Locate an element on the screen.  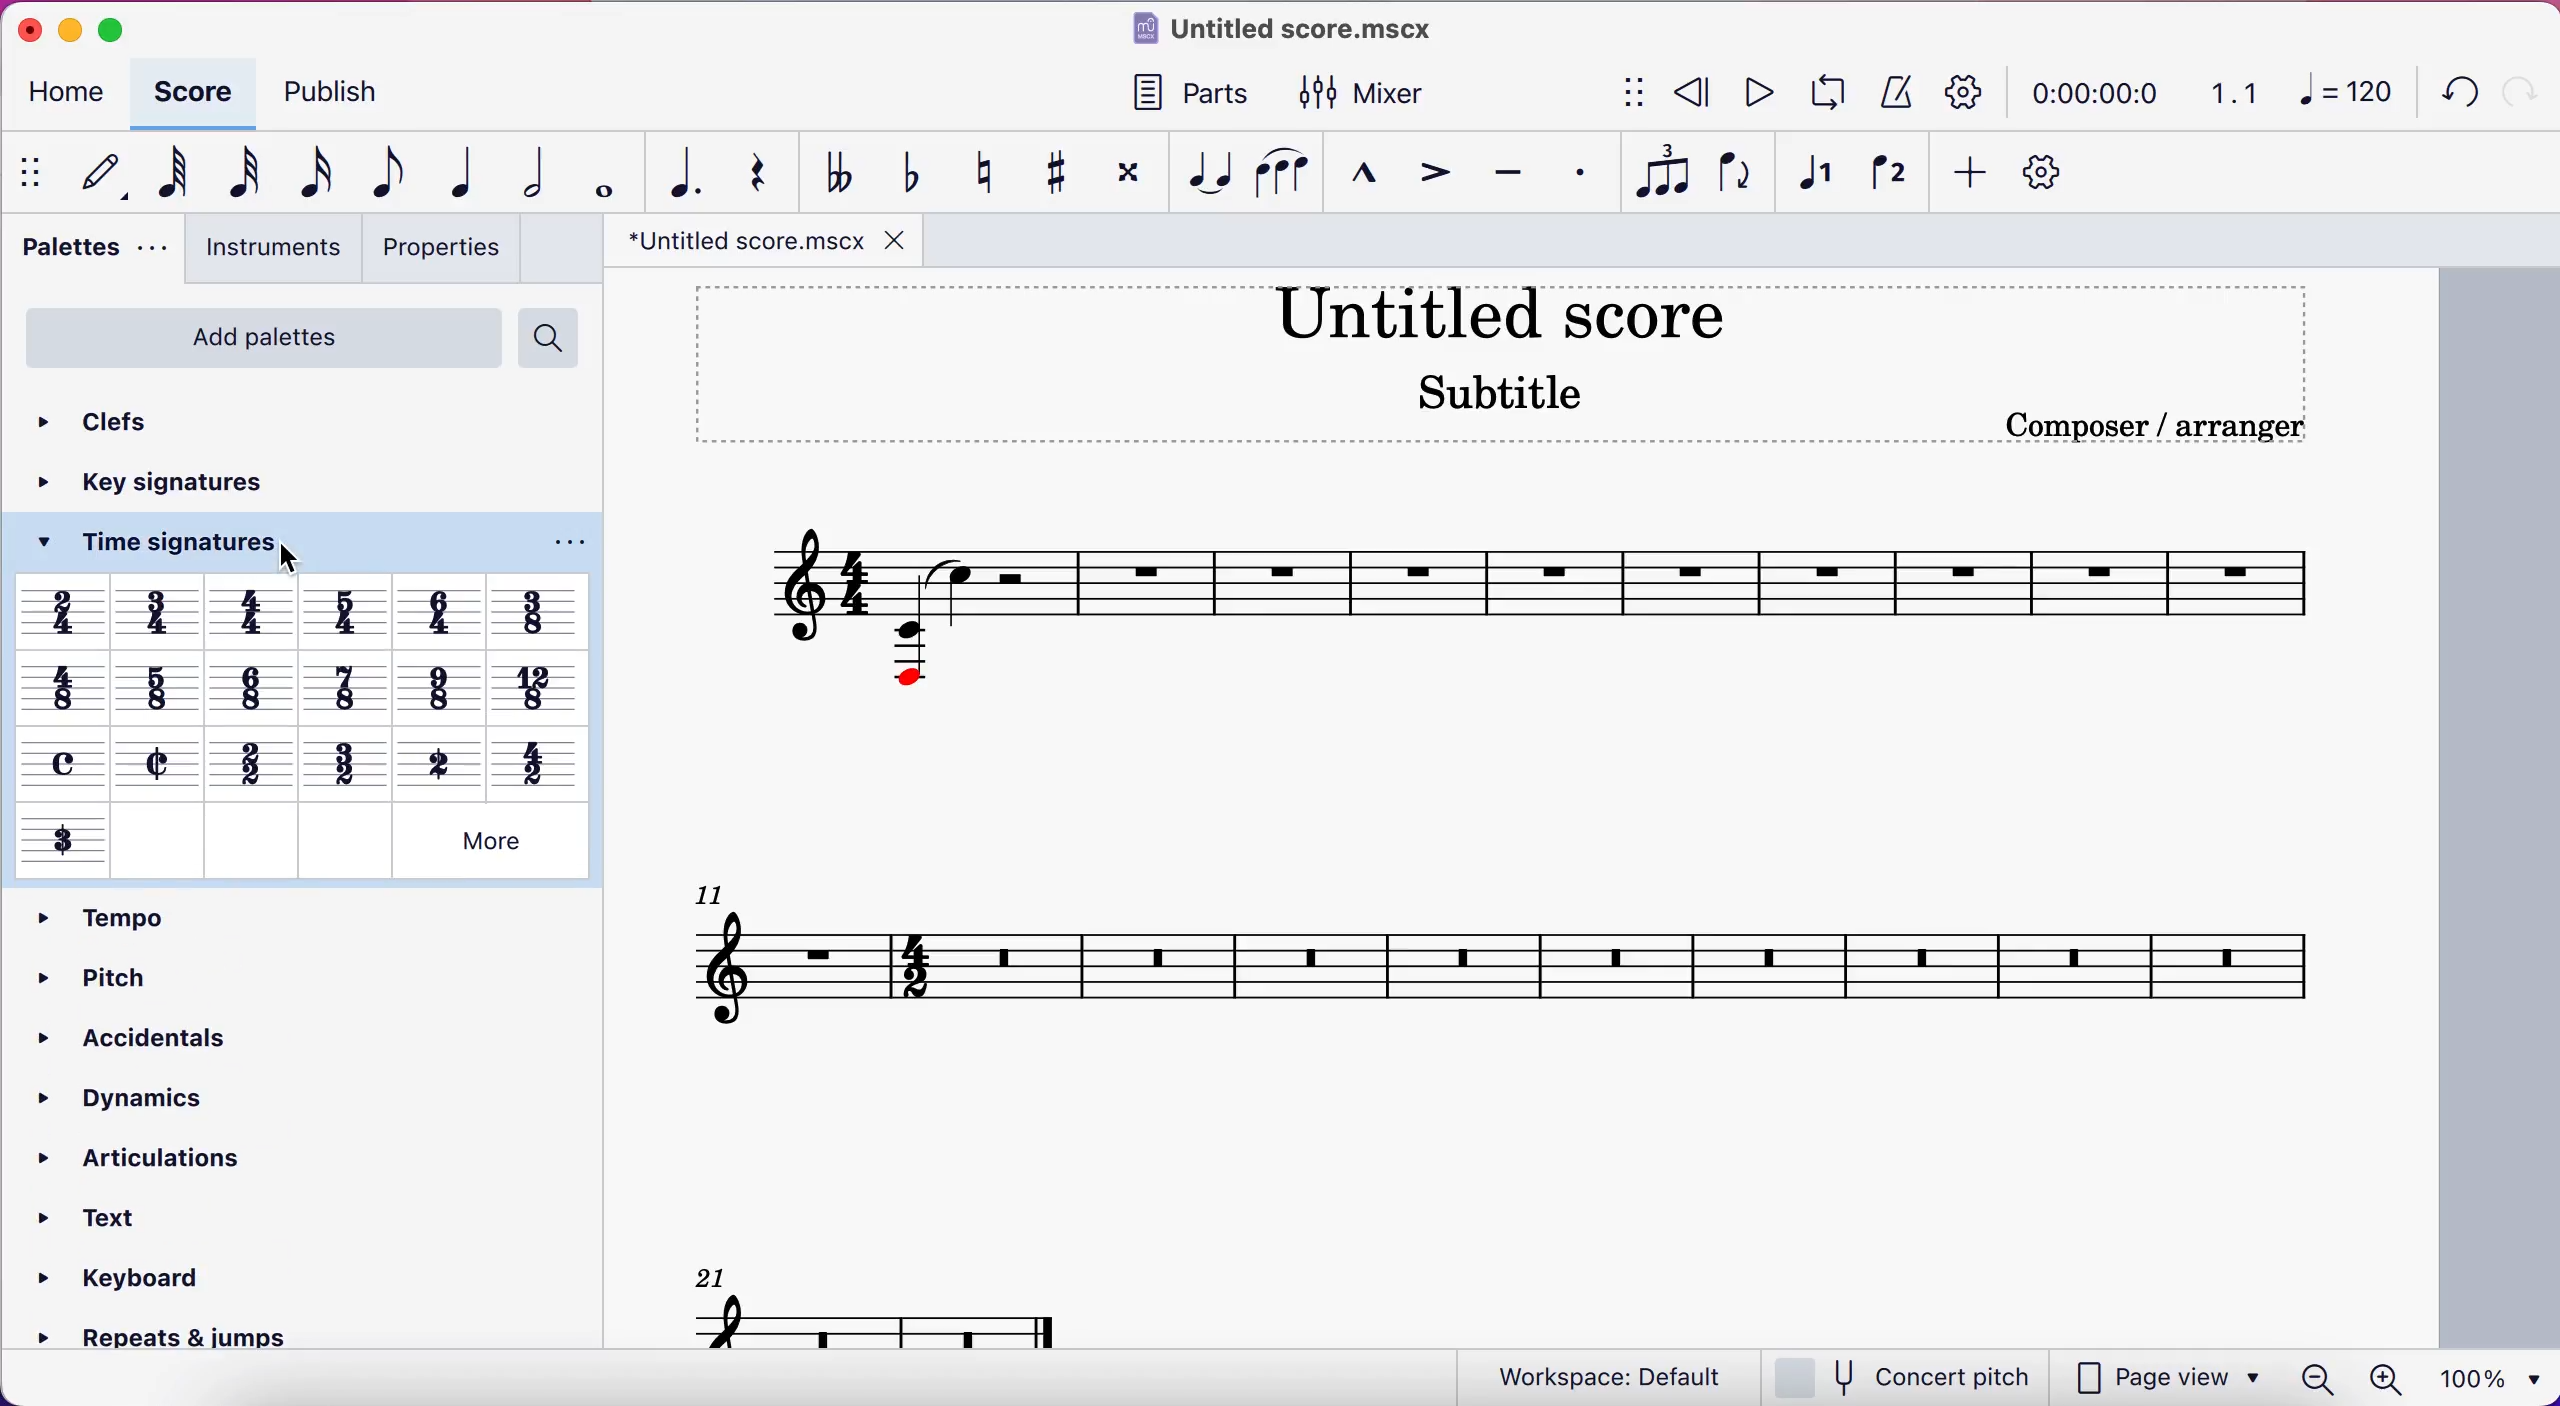
repeats and jumps is located at coordinates (176, 1336).